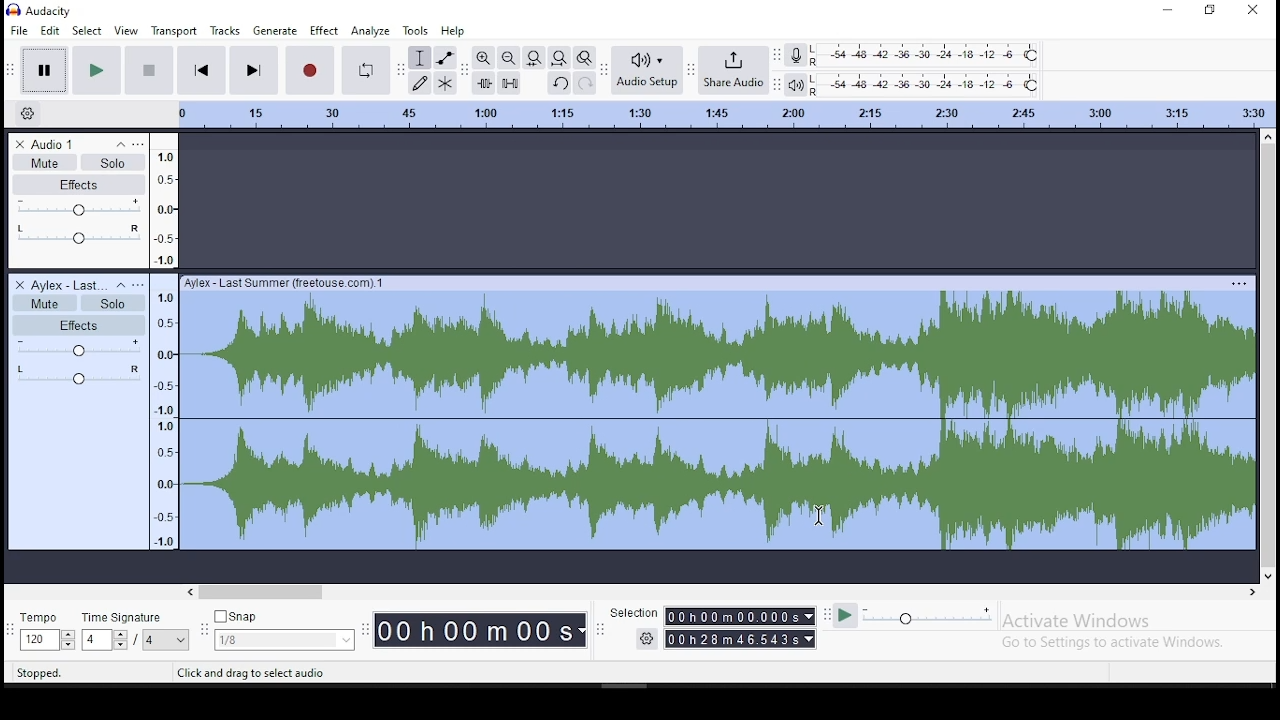  Describe the element at coordinates (146, 71) in the screenshot. I see `stop` at that location.